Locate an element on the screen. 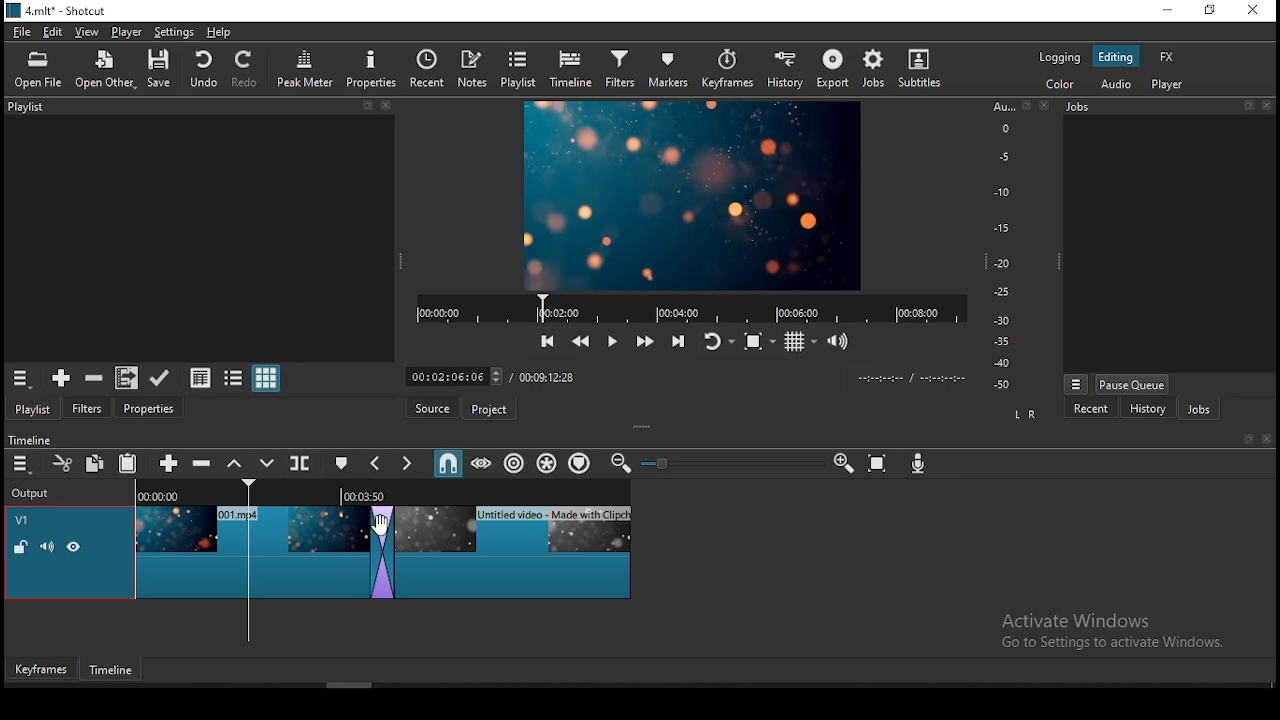  view as list is located at coordinates (235, 377).